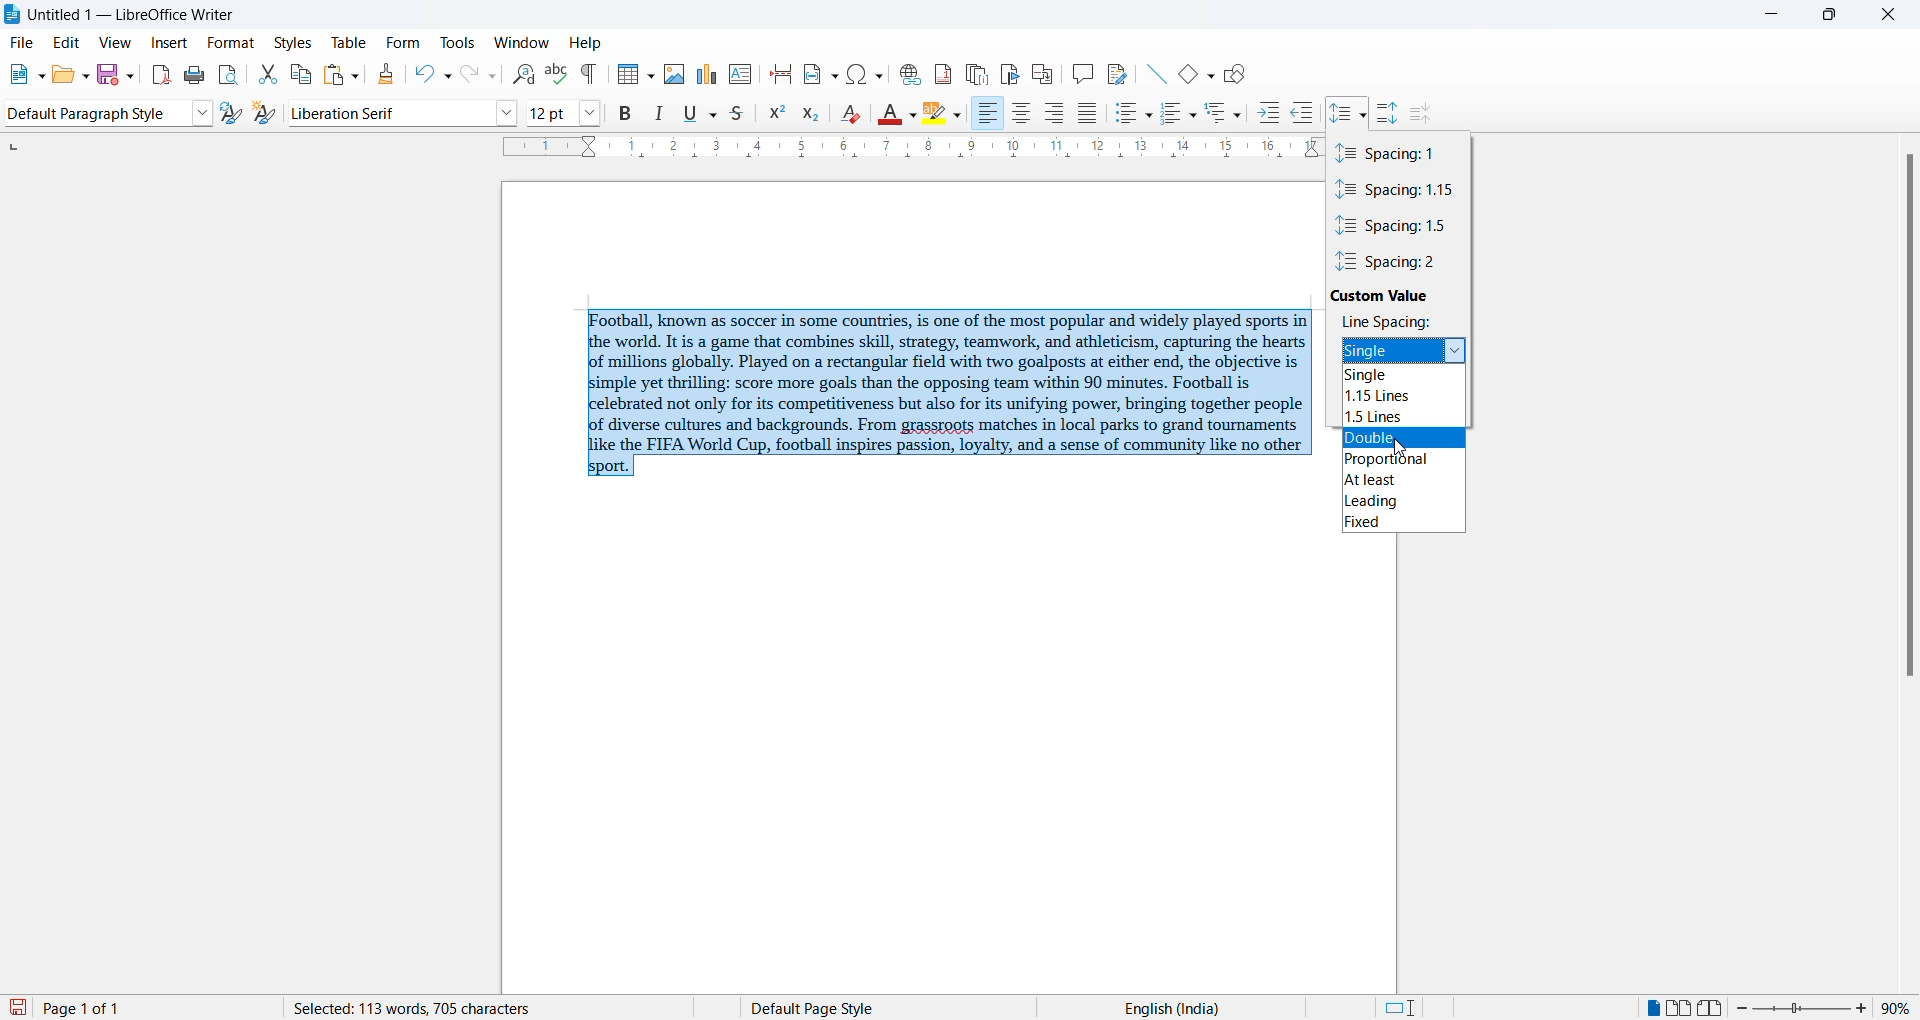 The width and height of the screenshot is (1920, 1020). Describe the element at coordinates (890, 113) in the screenshot. I see `font color` at that location.